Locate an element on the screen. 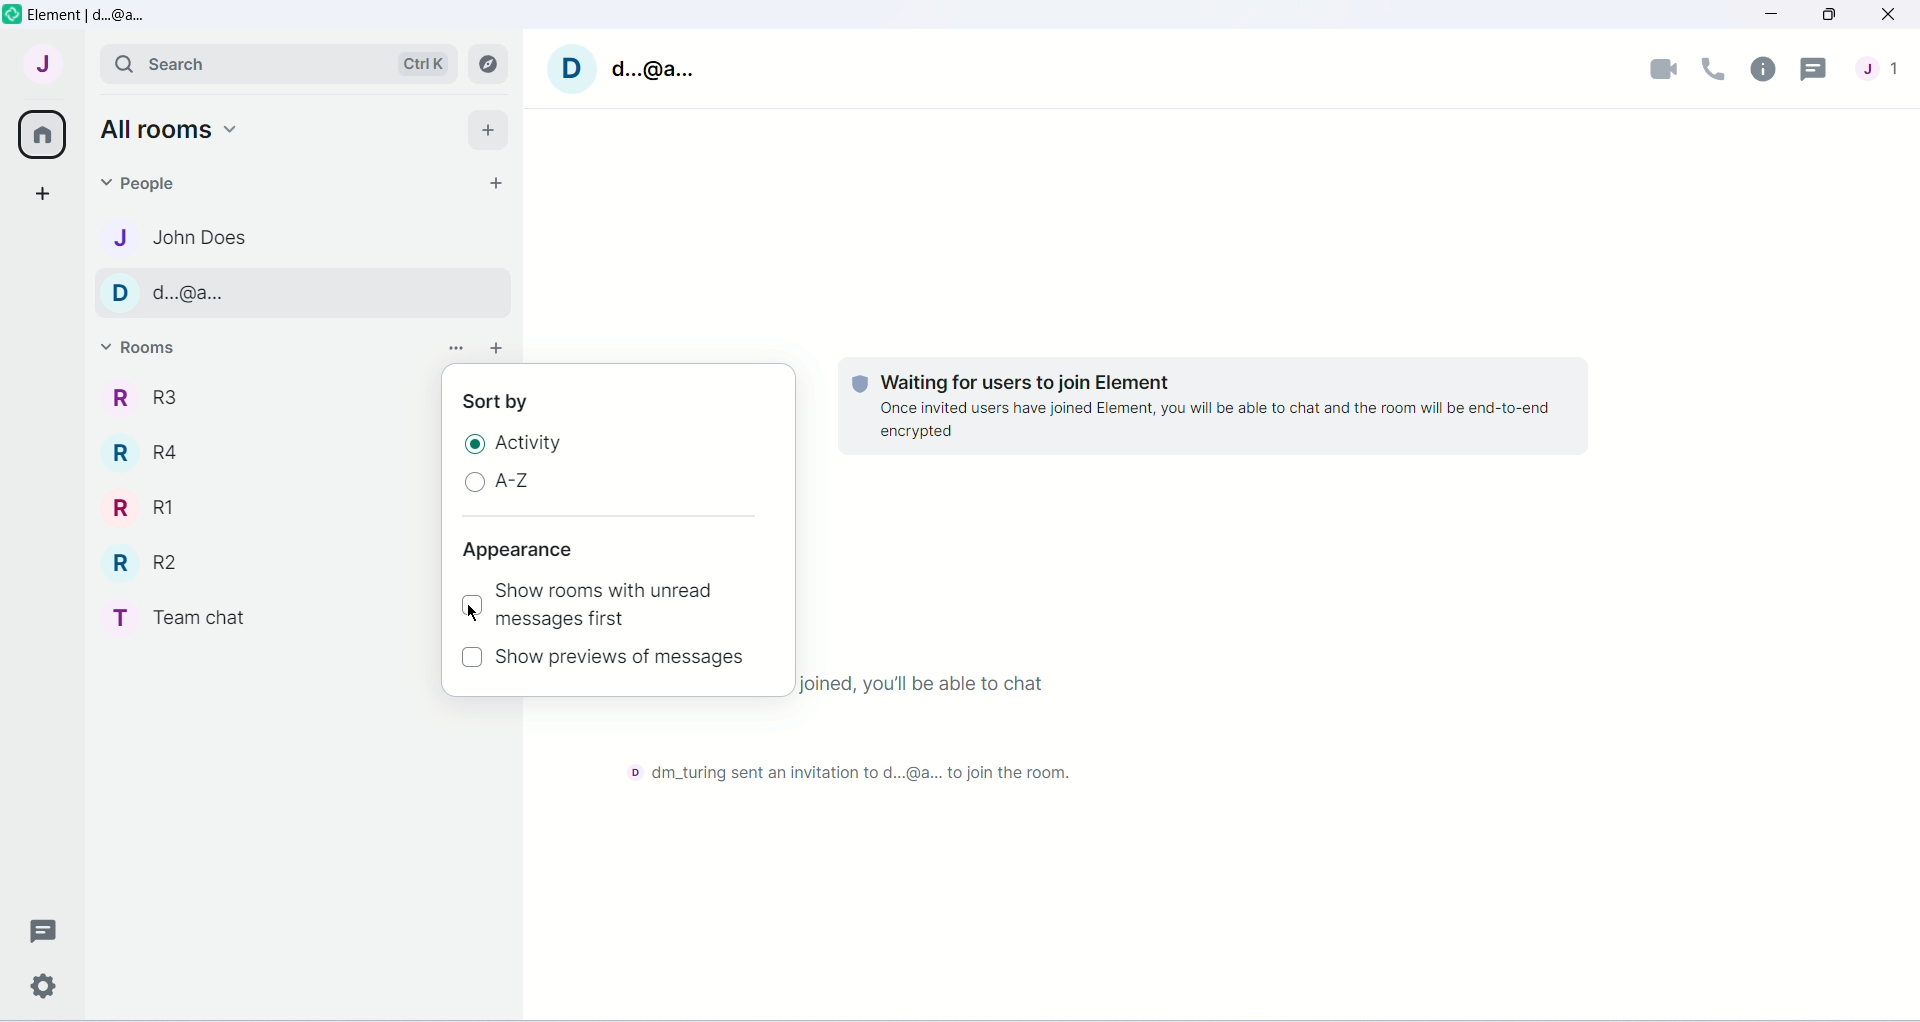  Room Info is located at coordinates (1763, 69).